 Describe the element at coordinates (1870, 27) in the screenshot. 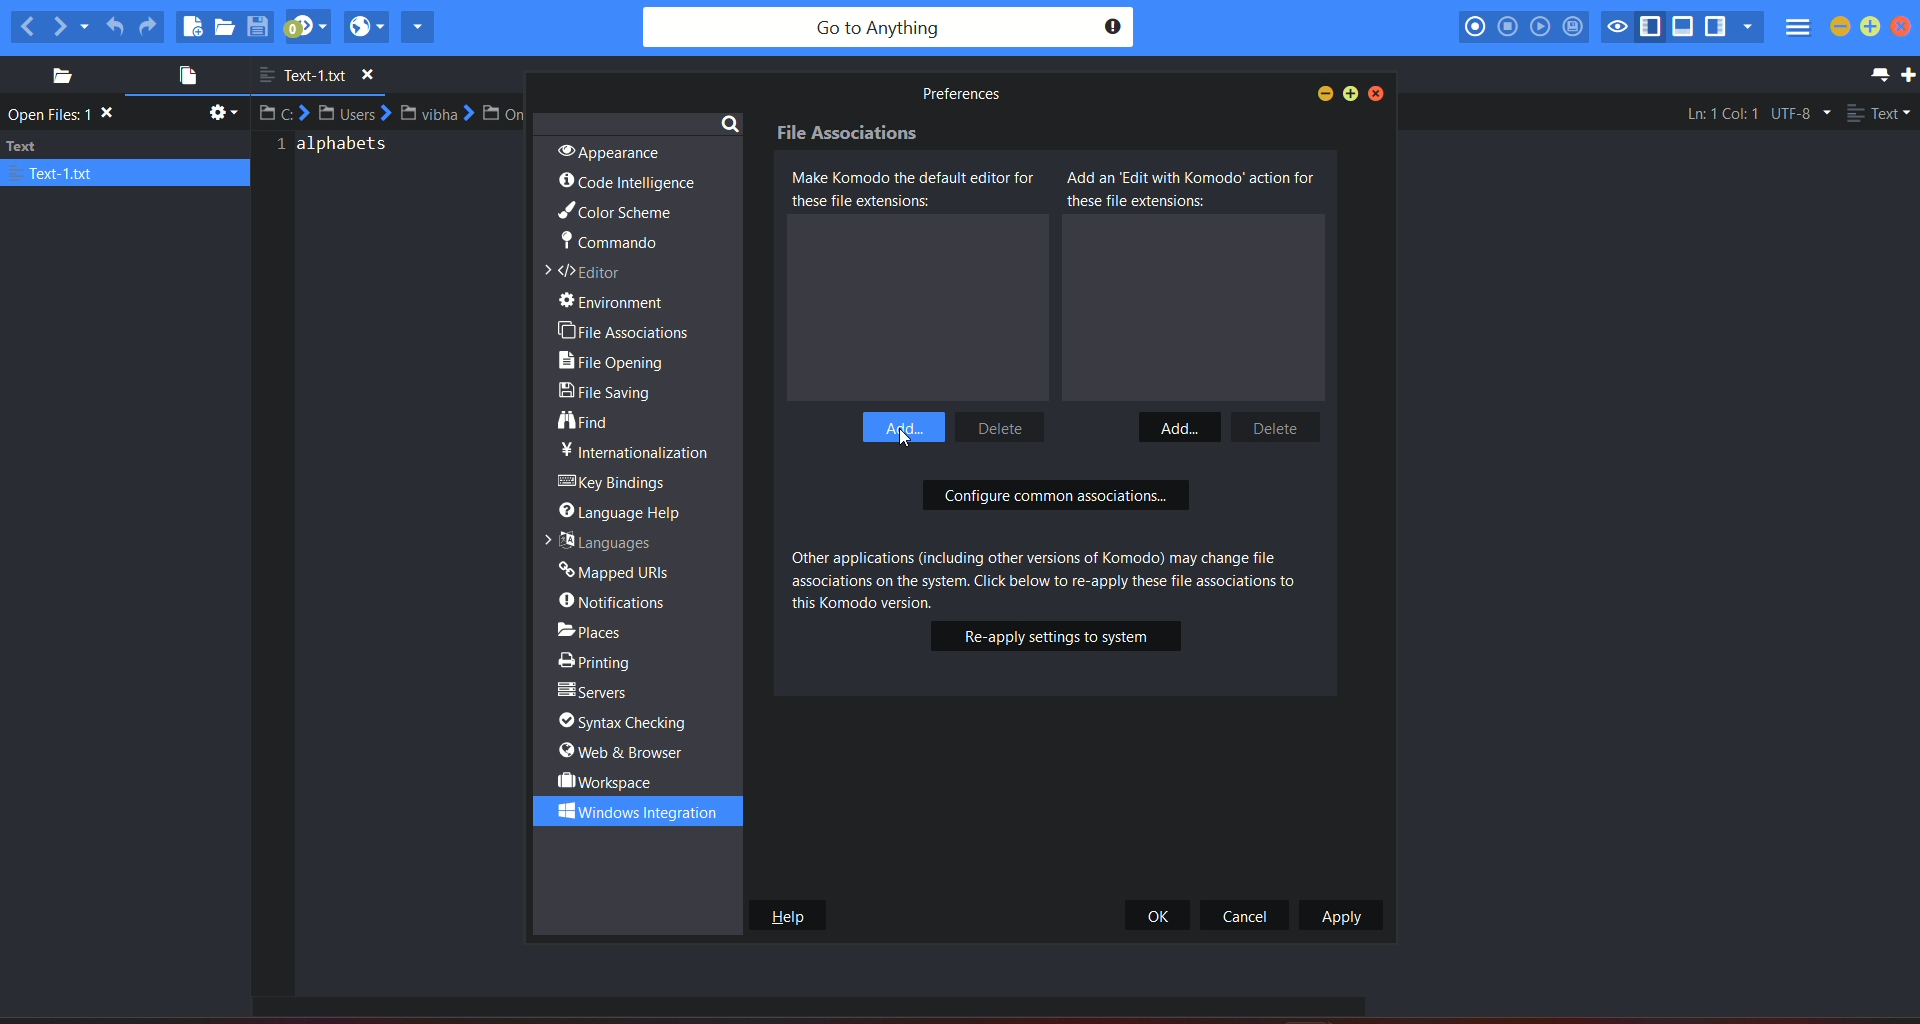

I see `maximize` at that location.